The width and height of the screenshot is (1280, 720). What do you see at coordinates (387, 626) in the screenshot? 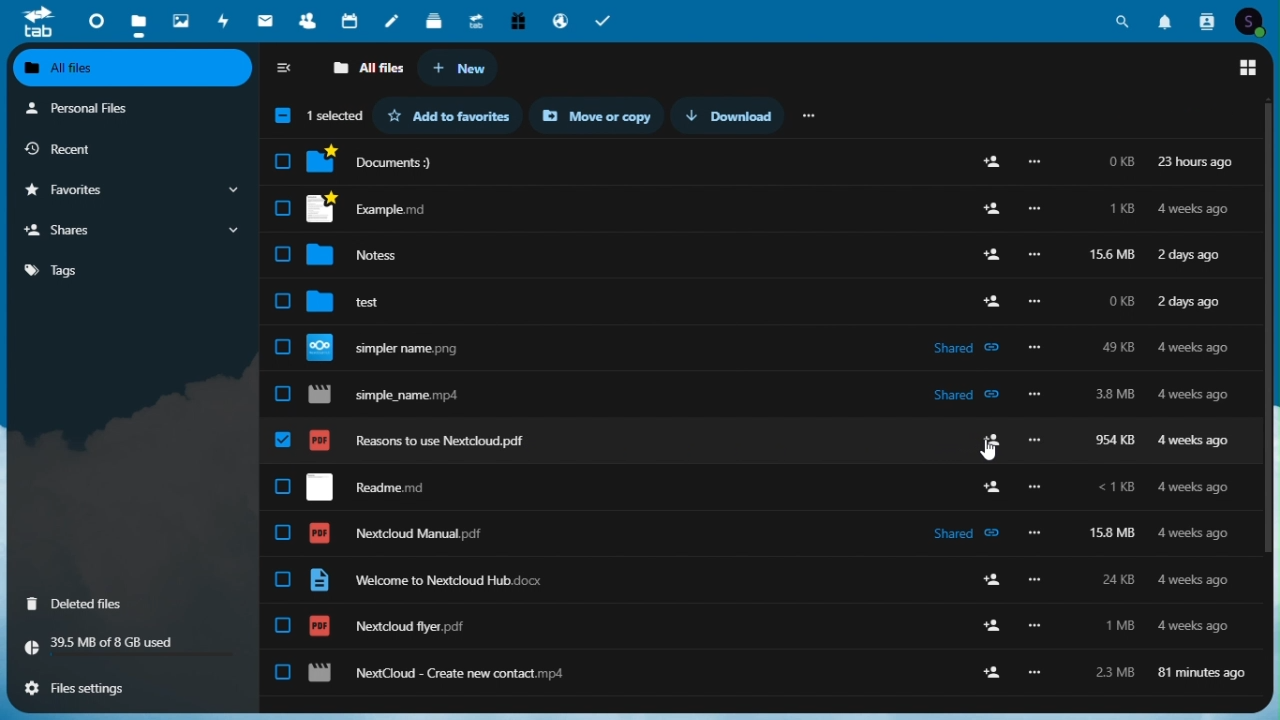
I see `nextcloud flyer.pdg` at bounding box center [387, 626].